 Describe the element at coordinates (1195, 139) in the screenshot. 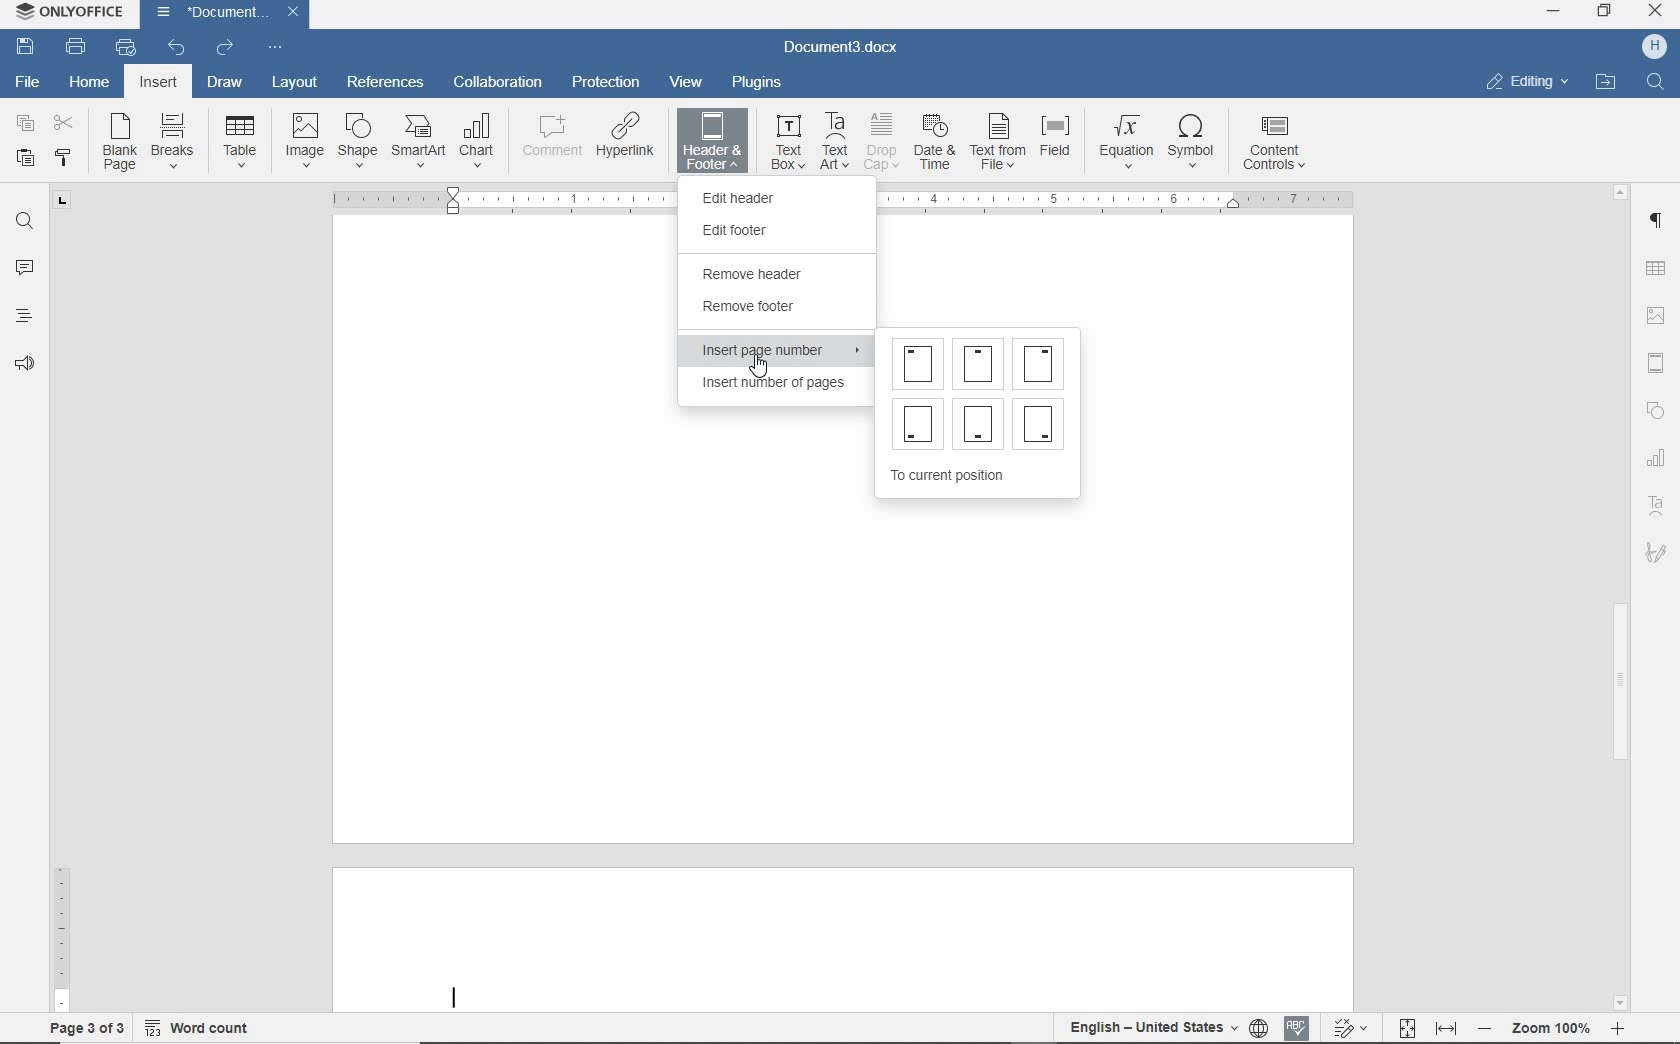

I see `SYMBOL` at that location.